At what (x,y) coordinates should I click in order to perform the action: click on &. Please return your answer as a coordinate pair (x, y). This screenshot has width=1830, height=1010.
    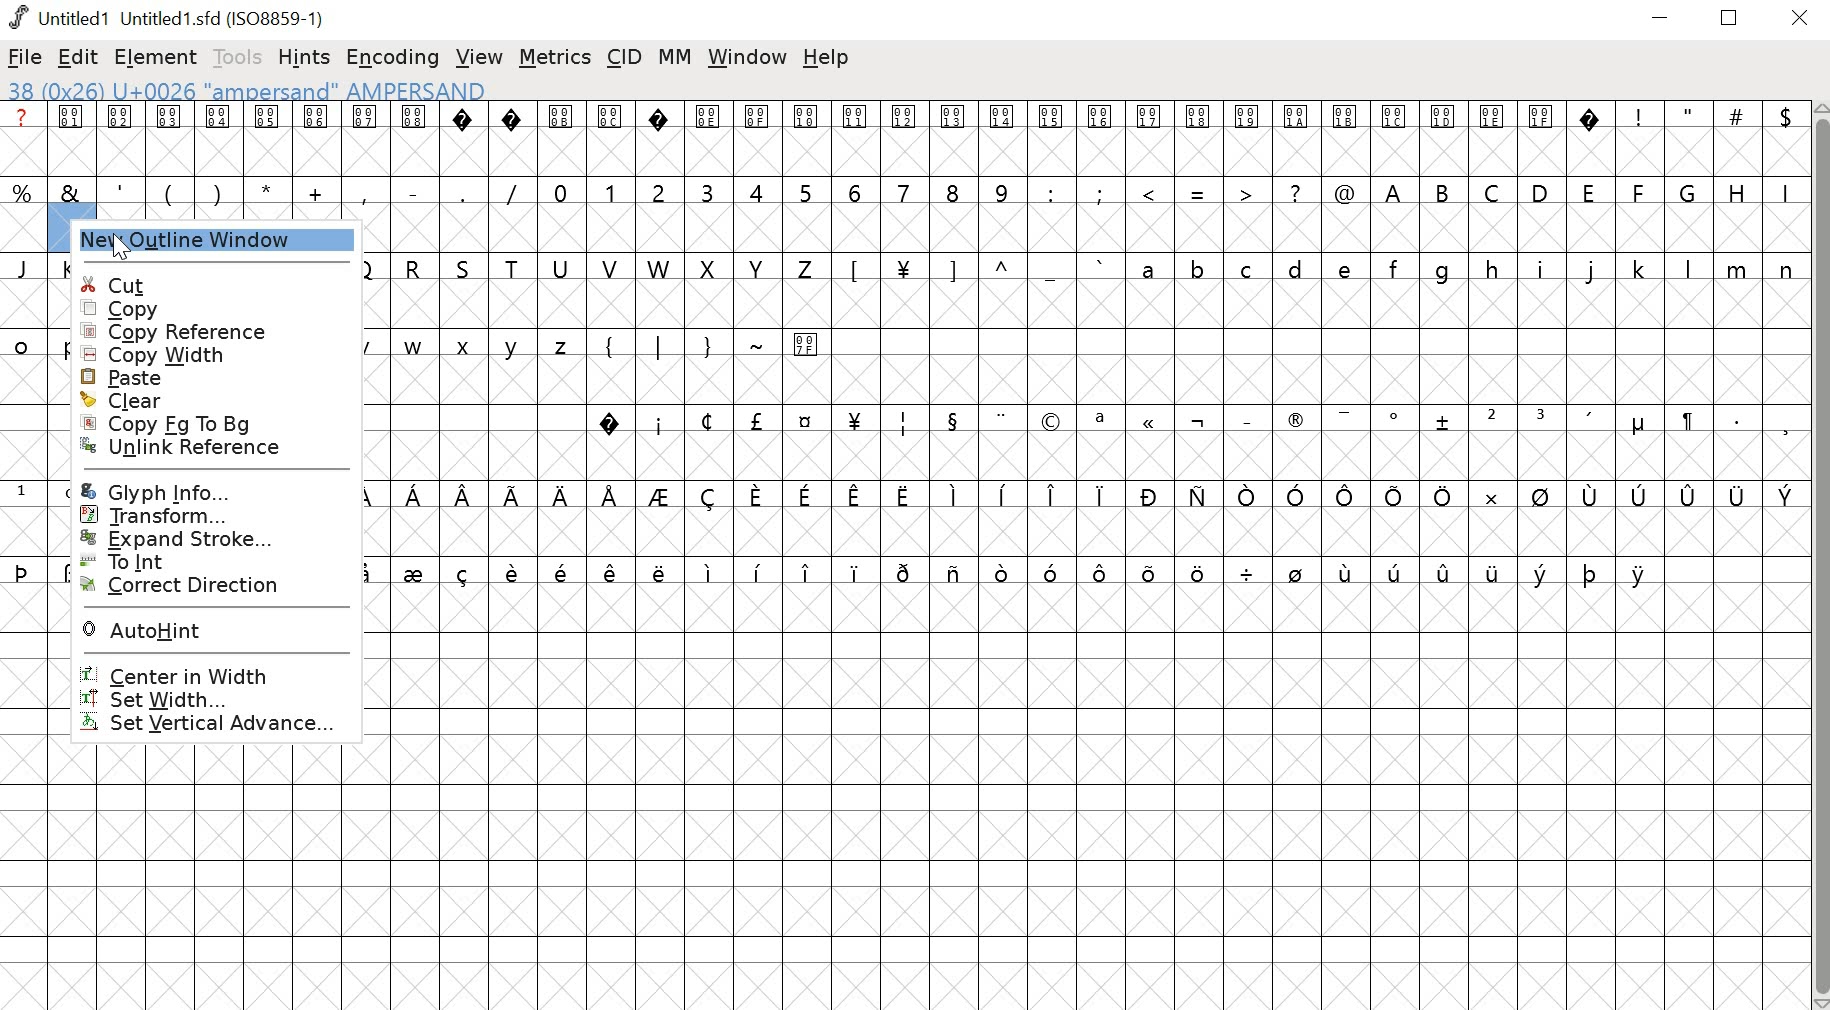
    Looking at the image, I should click on (71, 191).